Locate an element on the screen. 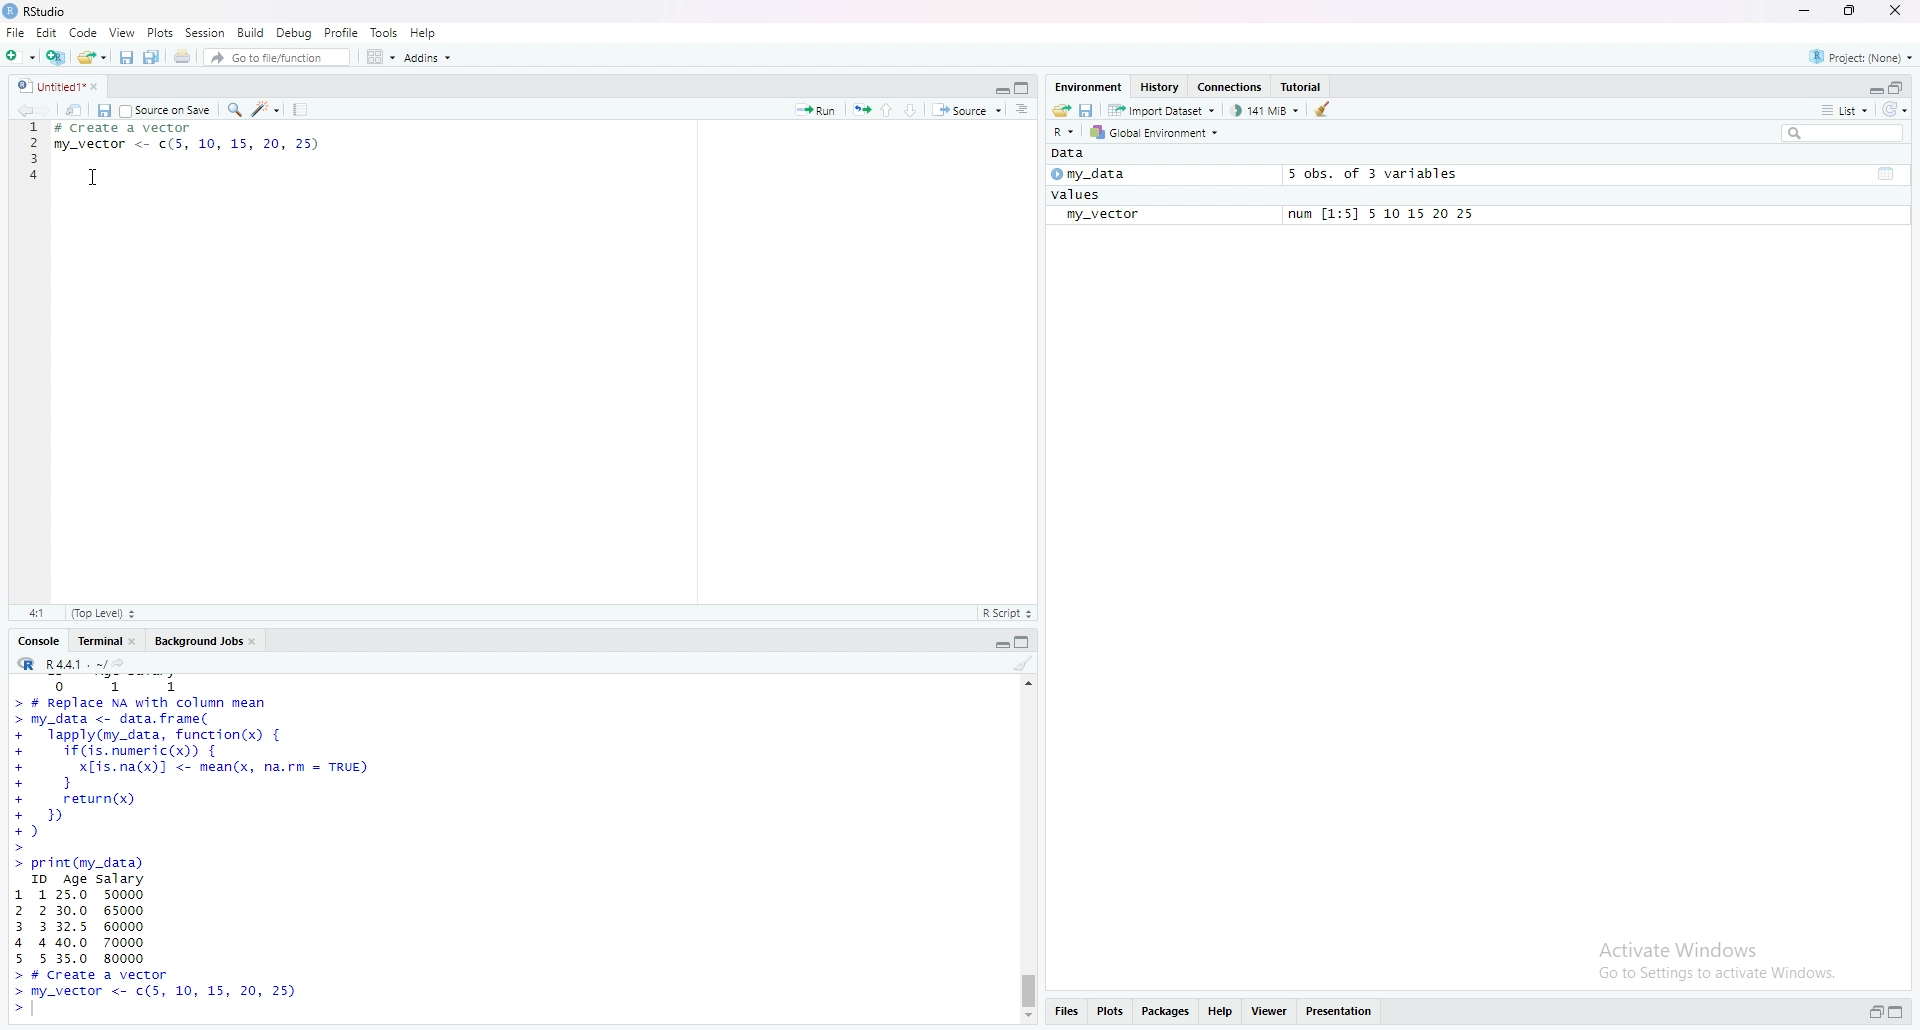 The width and height of the screenshot is (1920, 1030). History is located at coordinates (1161, 85).